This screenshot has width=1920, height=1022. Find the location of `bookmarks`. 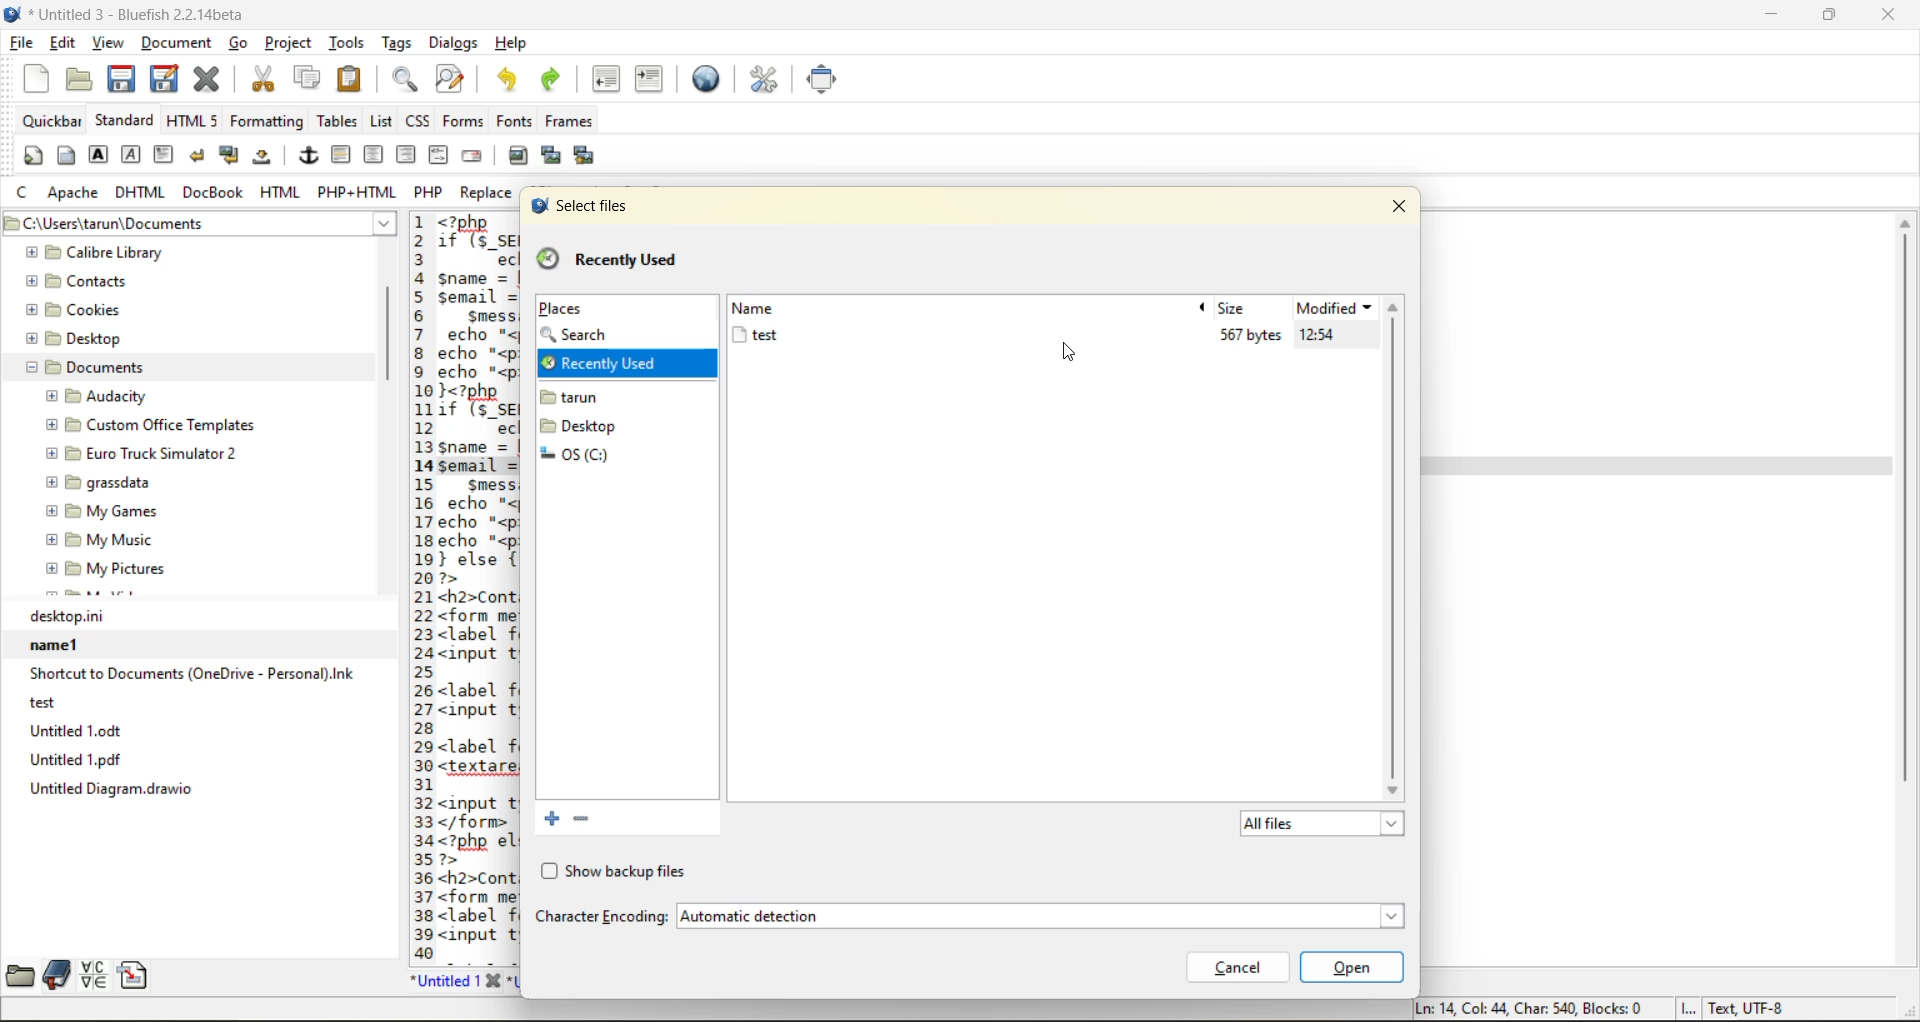

bookmarks is located at coordinates (55, 975).